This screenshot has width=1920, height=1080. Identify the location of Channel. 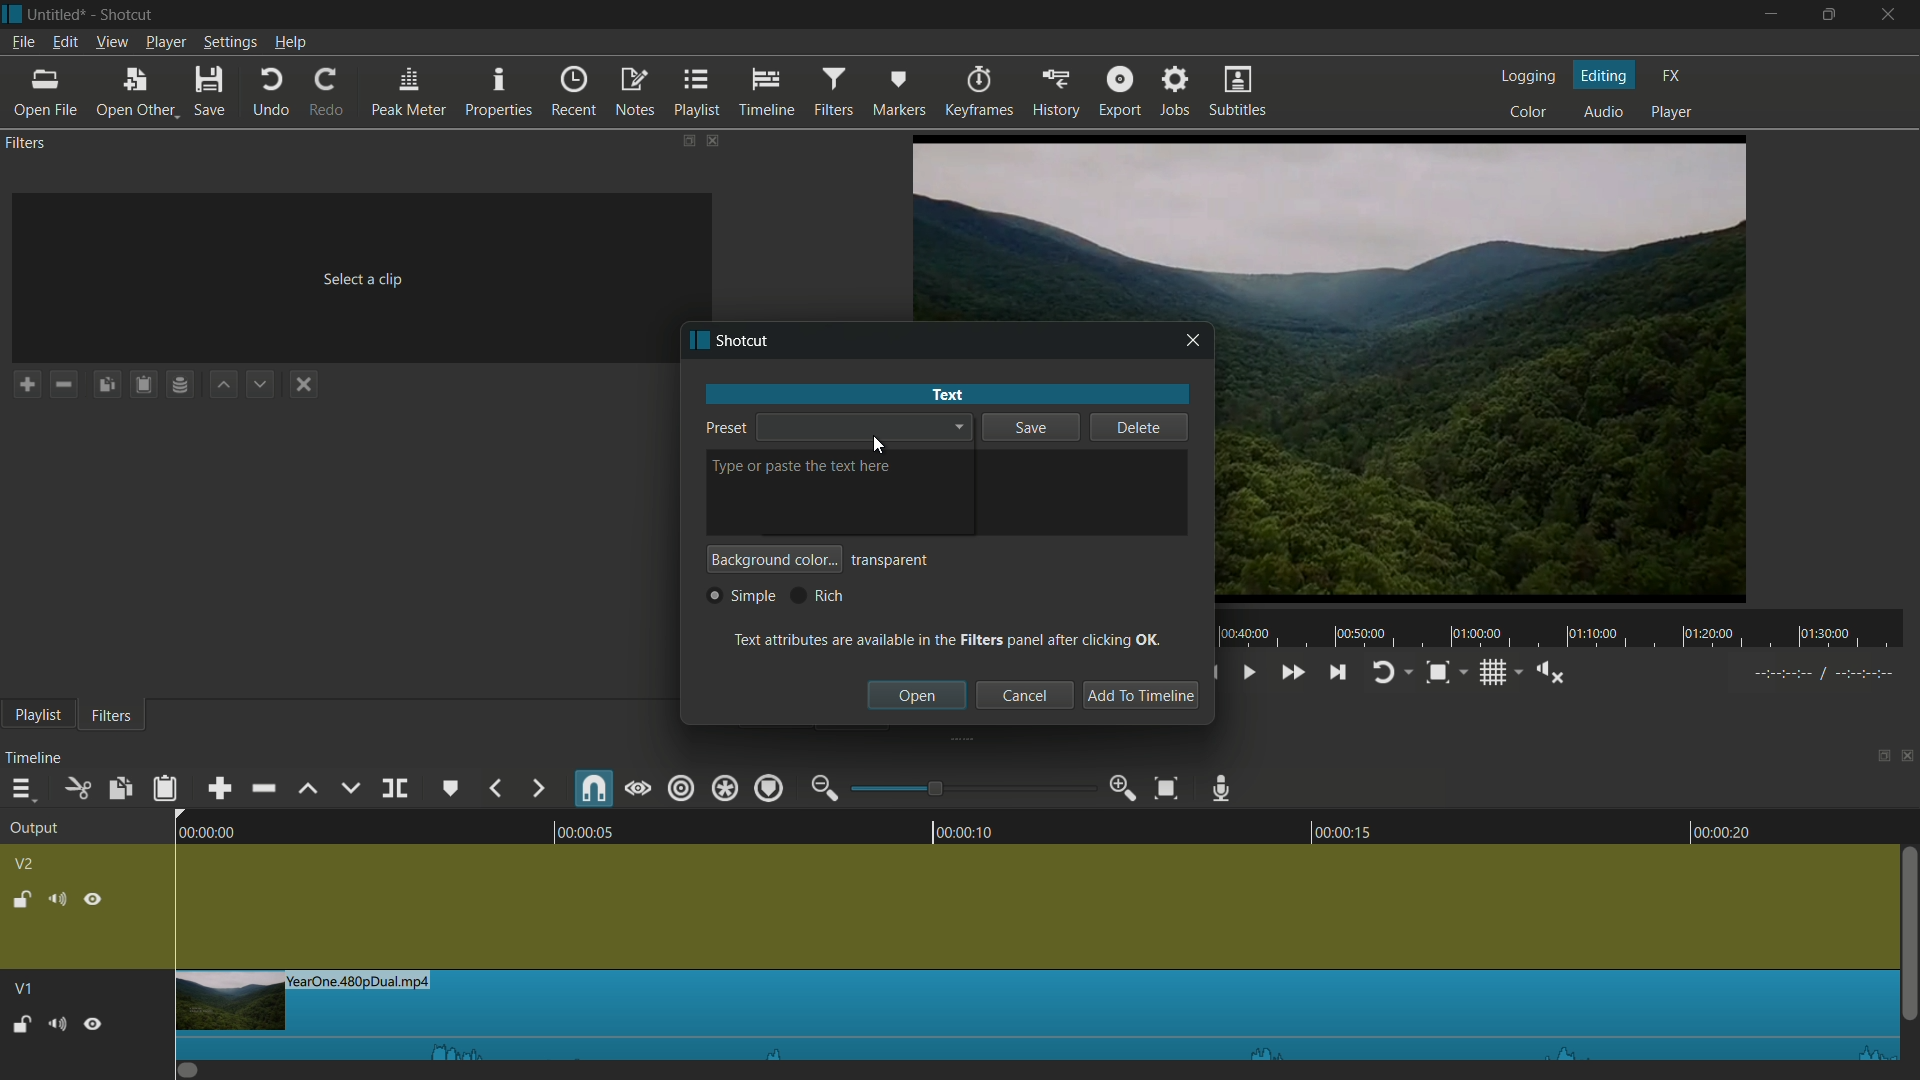
(181, 387).